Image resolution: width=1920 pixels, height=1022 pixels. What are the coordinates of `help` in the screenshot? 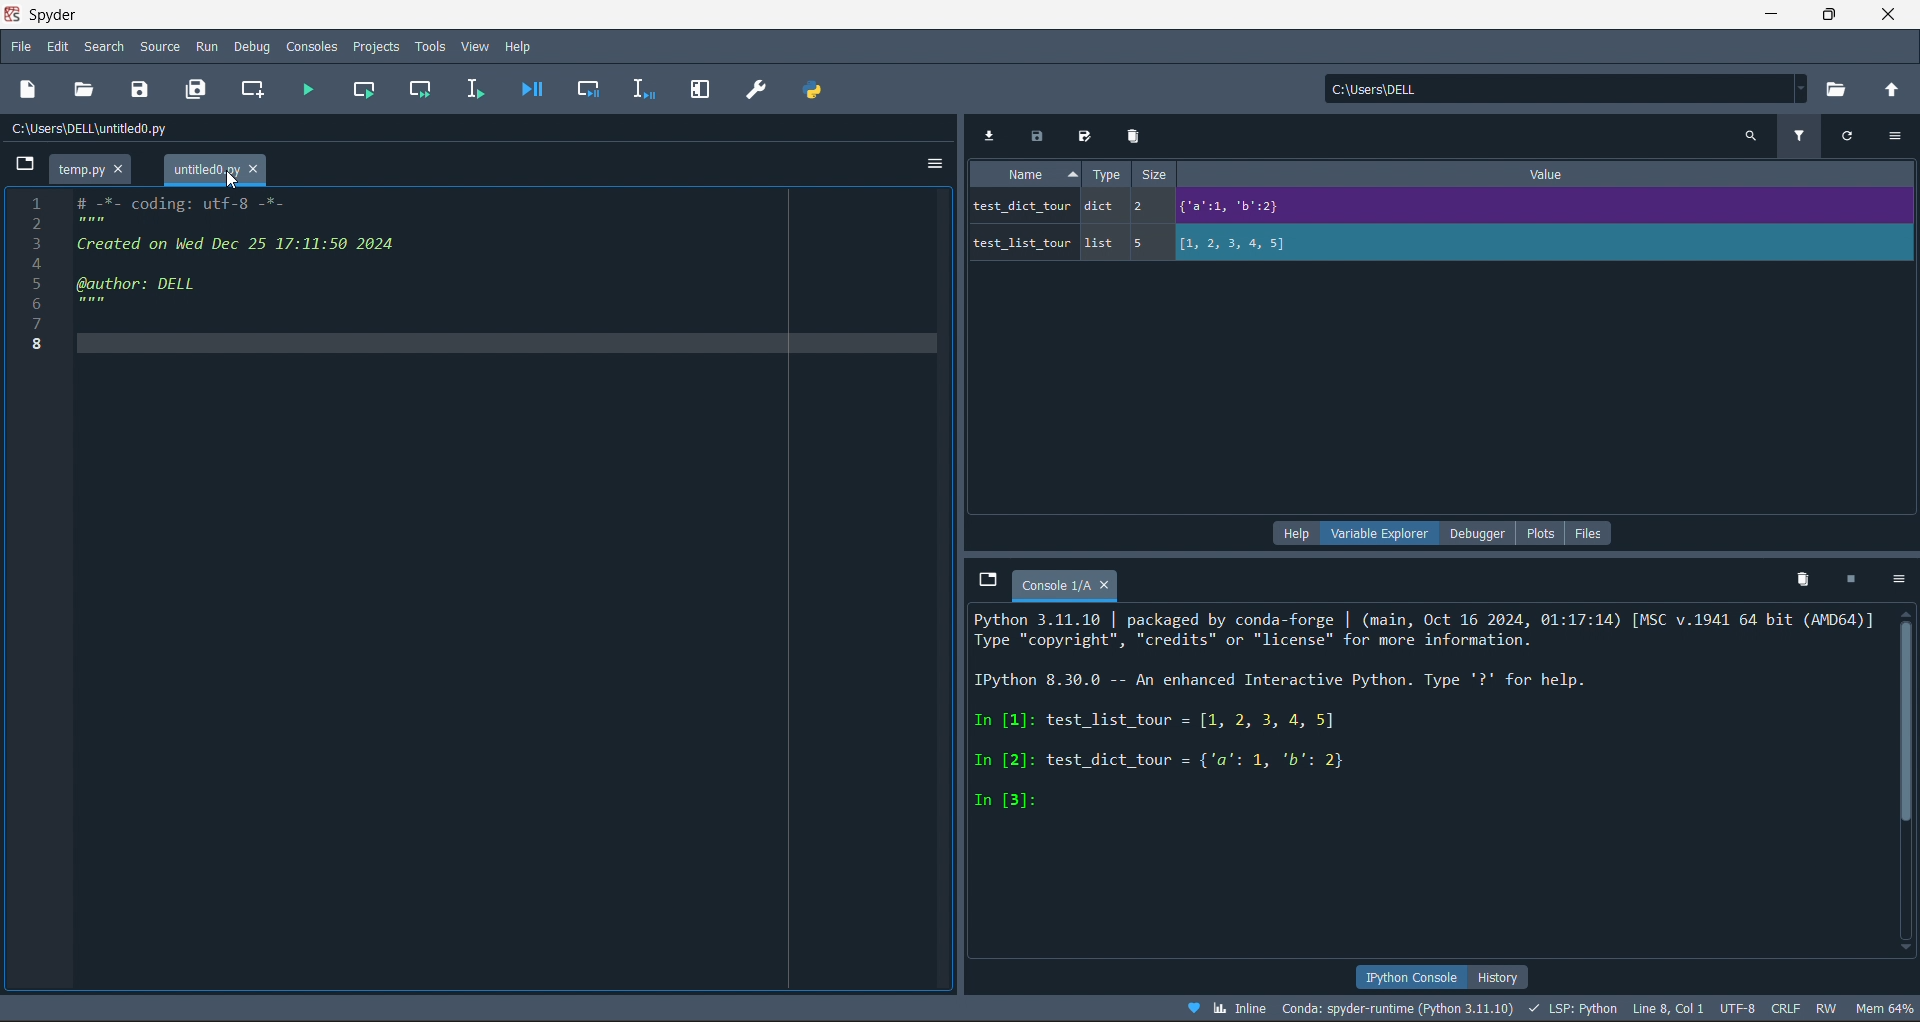 It's located at (518, 45).